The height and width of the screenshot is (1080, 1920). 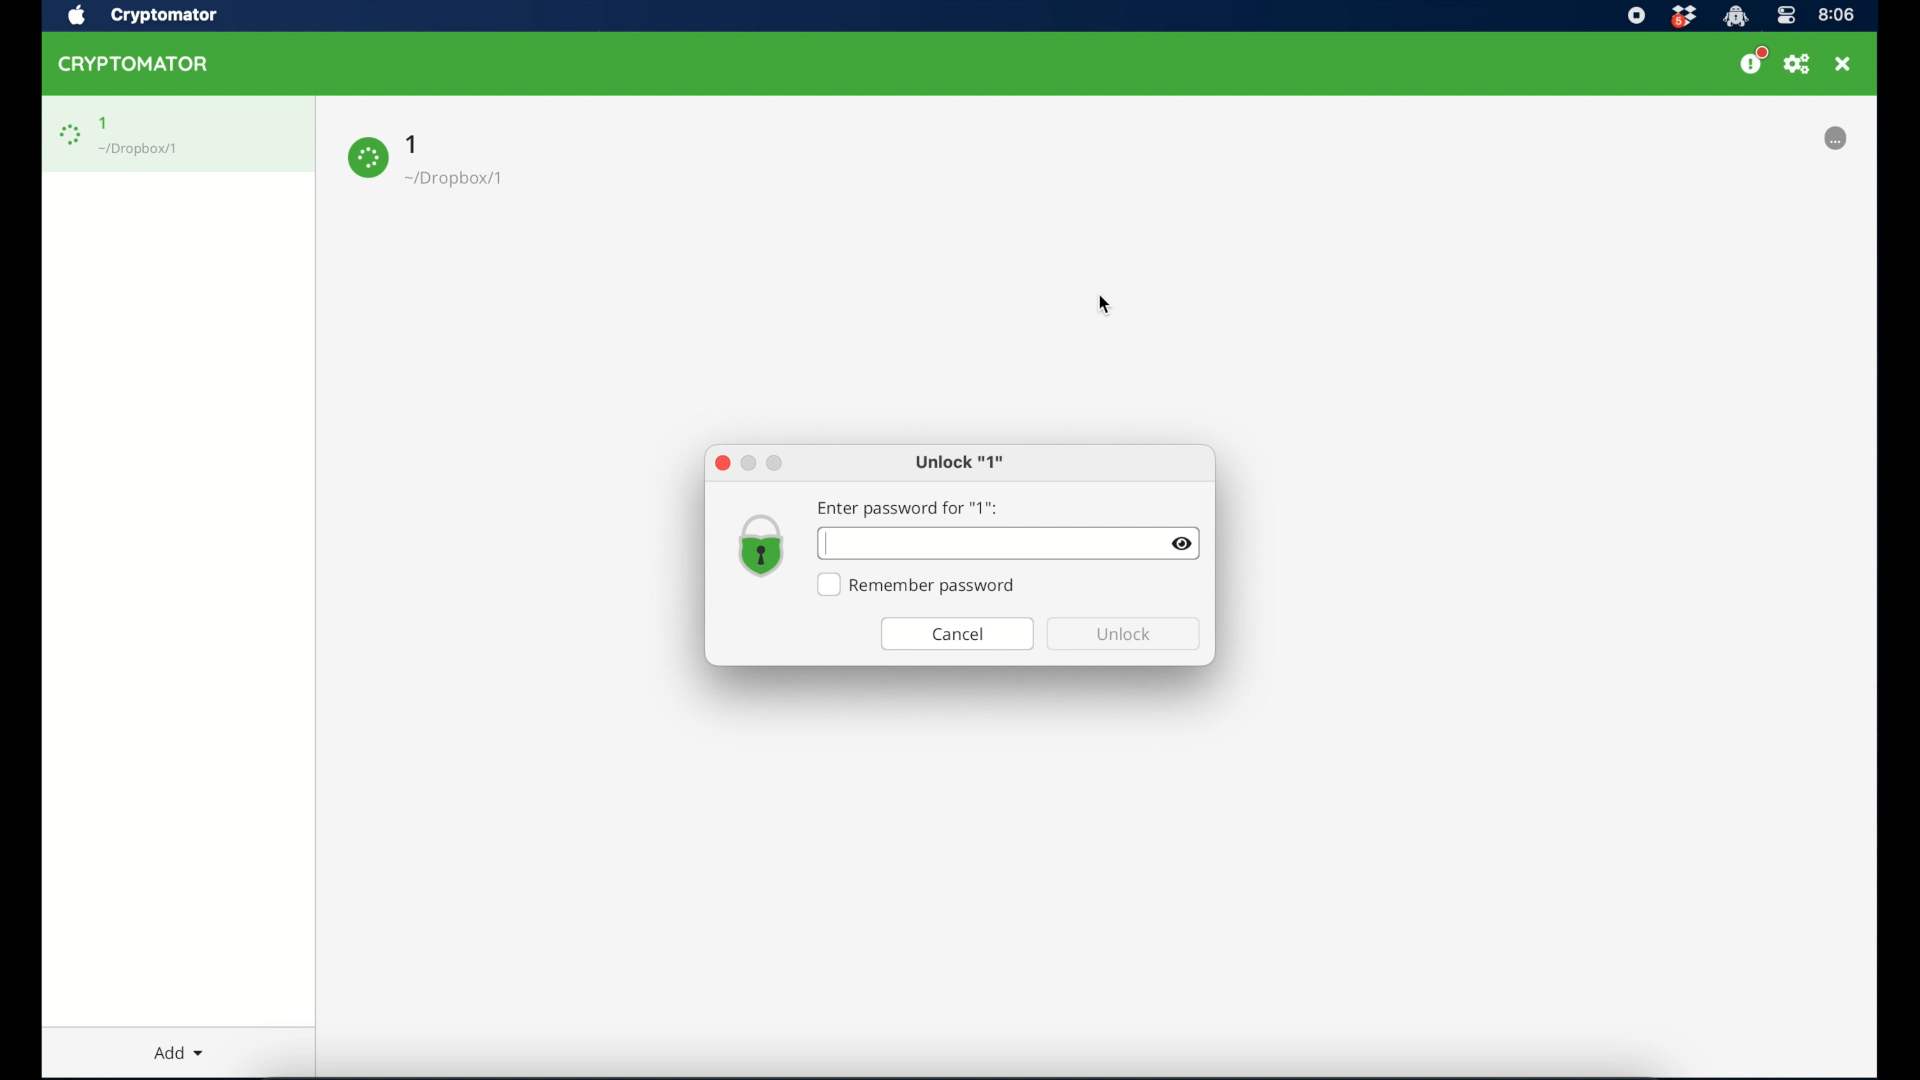 What do you see at coordinates (69, 136) in the screenshot?
I see `loading` at bounding box center [69, 136].